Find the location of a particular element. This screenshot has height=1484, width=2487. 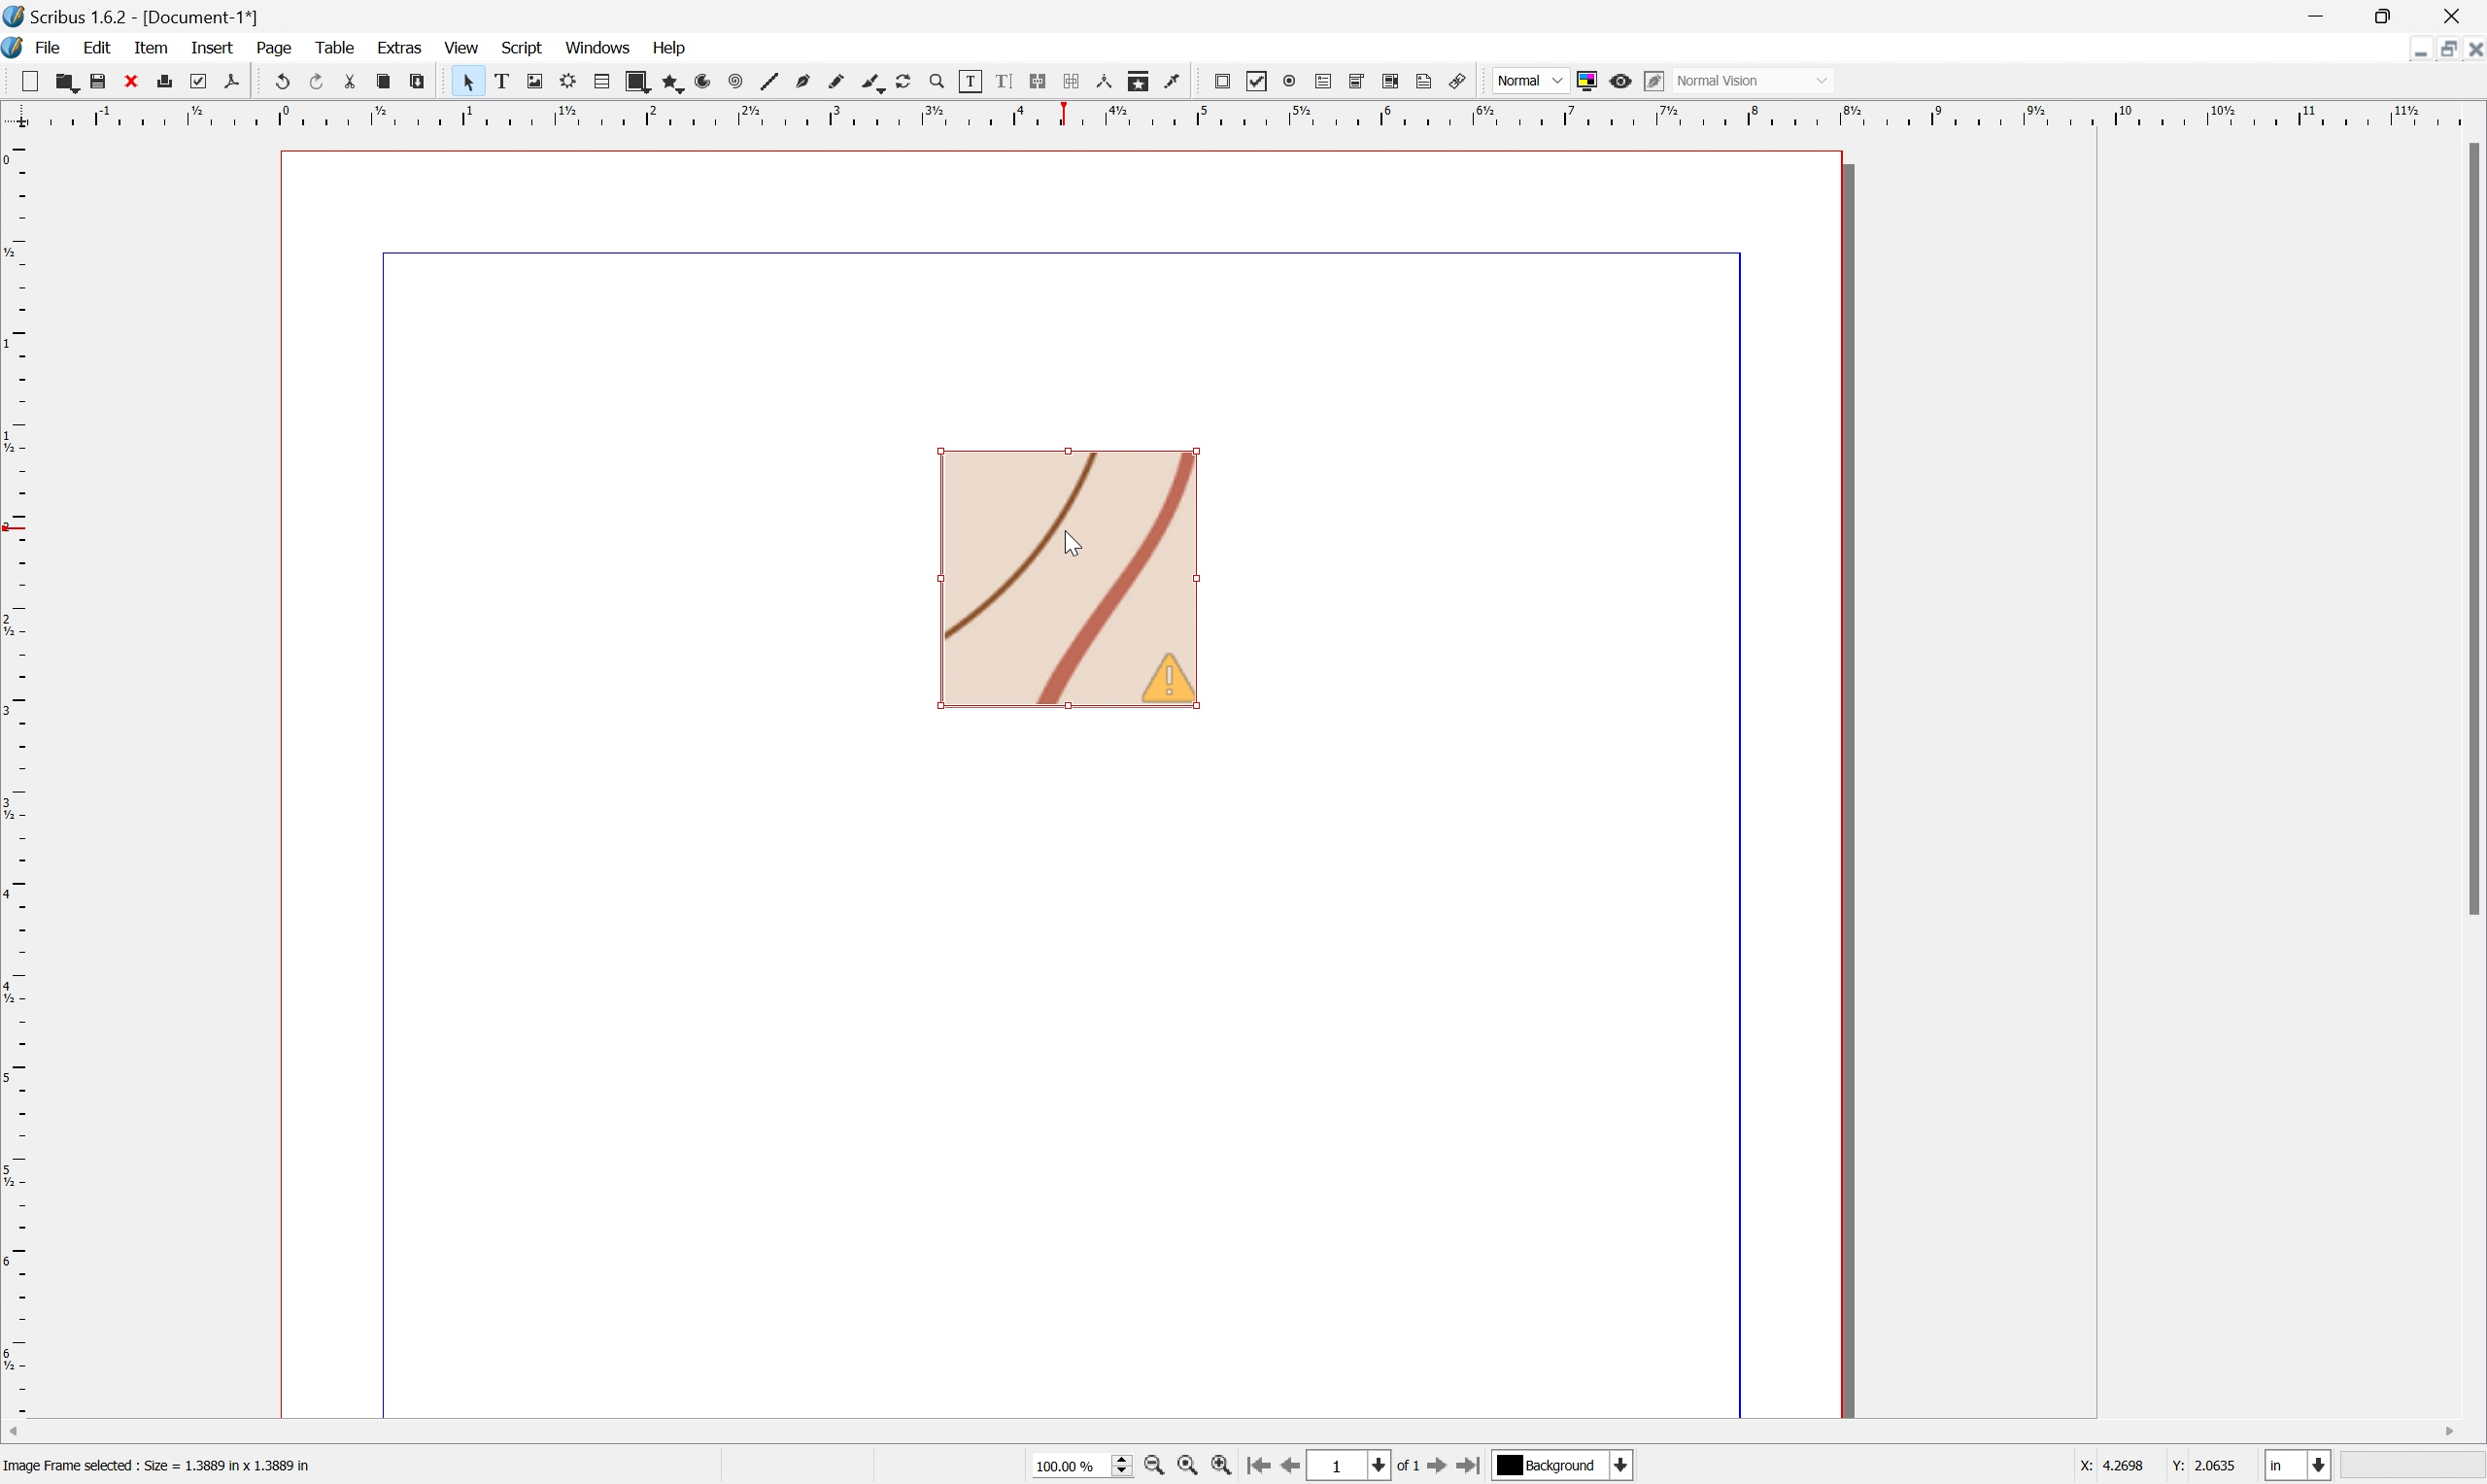

Save as PDF is located at coordinates (242, 81).